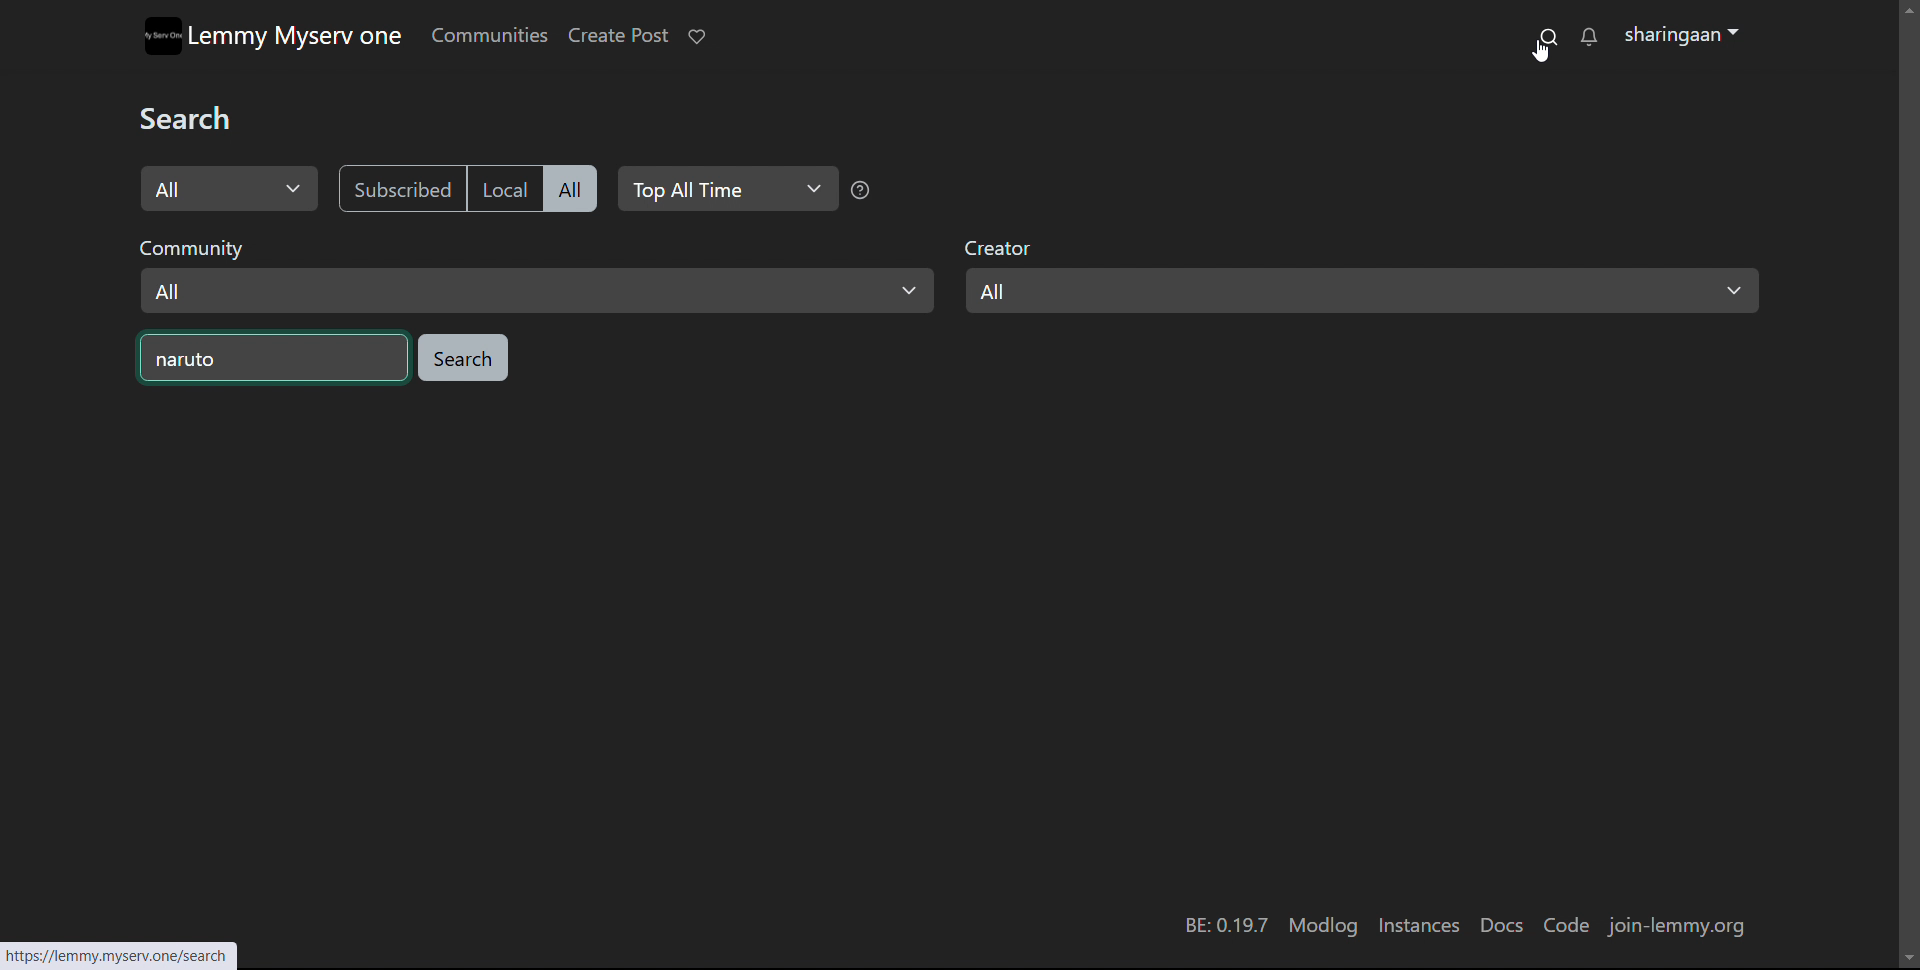 The image size is (1920, 970). I want to click on donate to lemmy, so click(695, 37).